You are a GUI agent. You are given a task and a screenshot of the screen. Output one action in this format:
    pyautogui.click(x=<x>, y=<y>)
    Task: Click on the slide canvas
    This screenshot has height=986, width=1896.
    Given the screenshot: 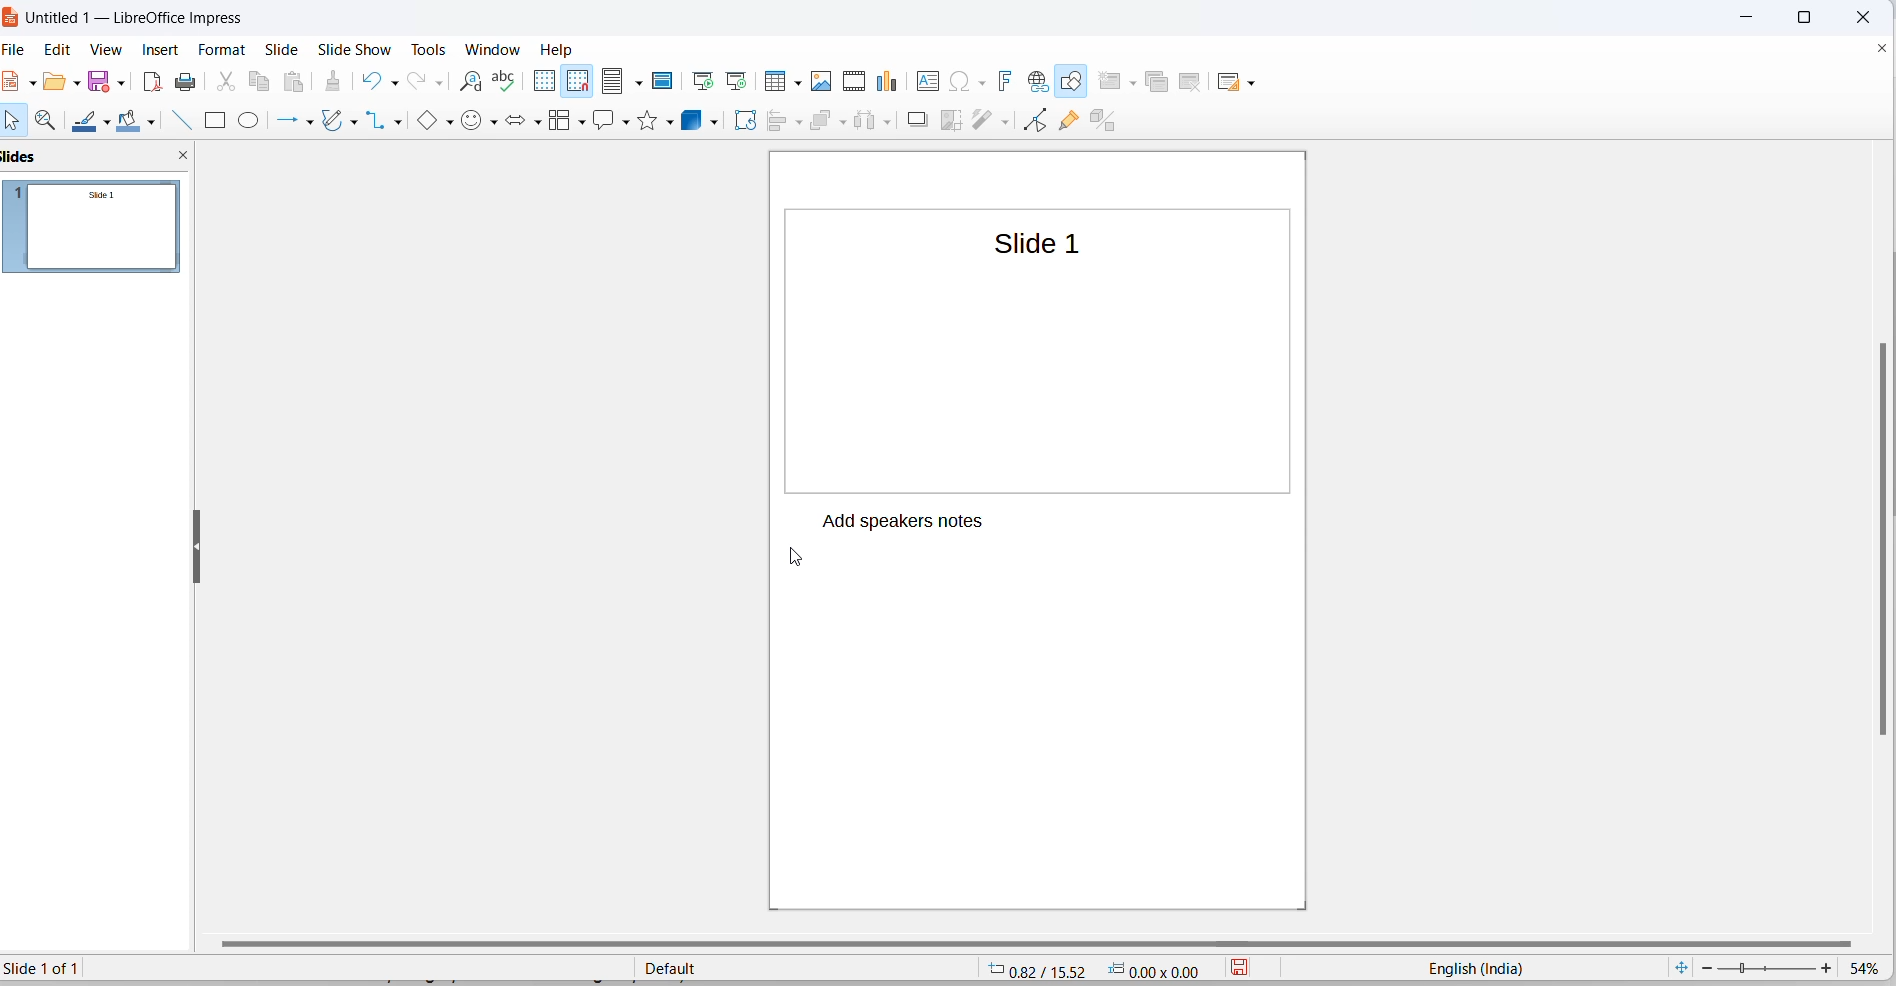 What is the action you would take?
    pyautogui.click(x=1041, y=375)
    